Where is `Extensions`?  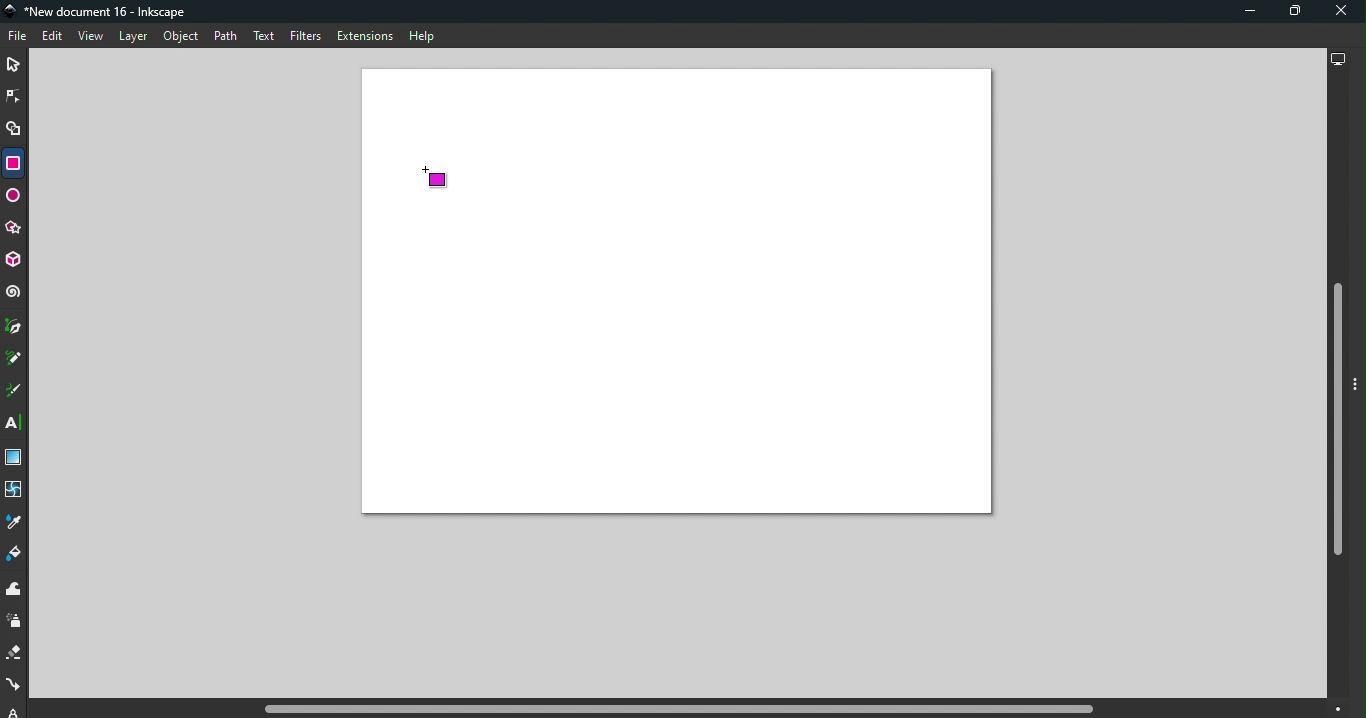
Extensions is located at coordinates (363, 35).